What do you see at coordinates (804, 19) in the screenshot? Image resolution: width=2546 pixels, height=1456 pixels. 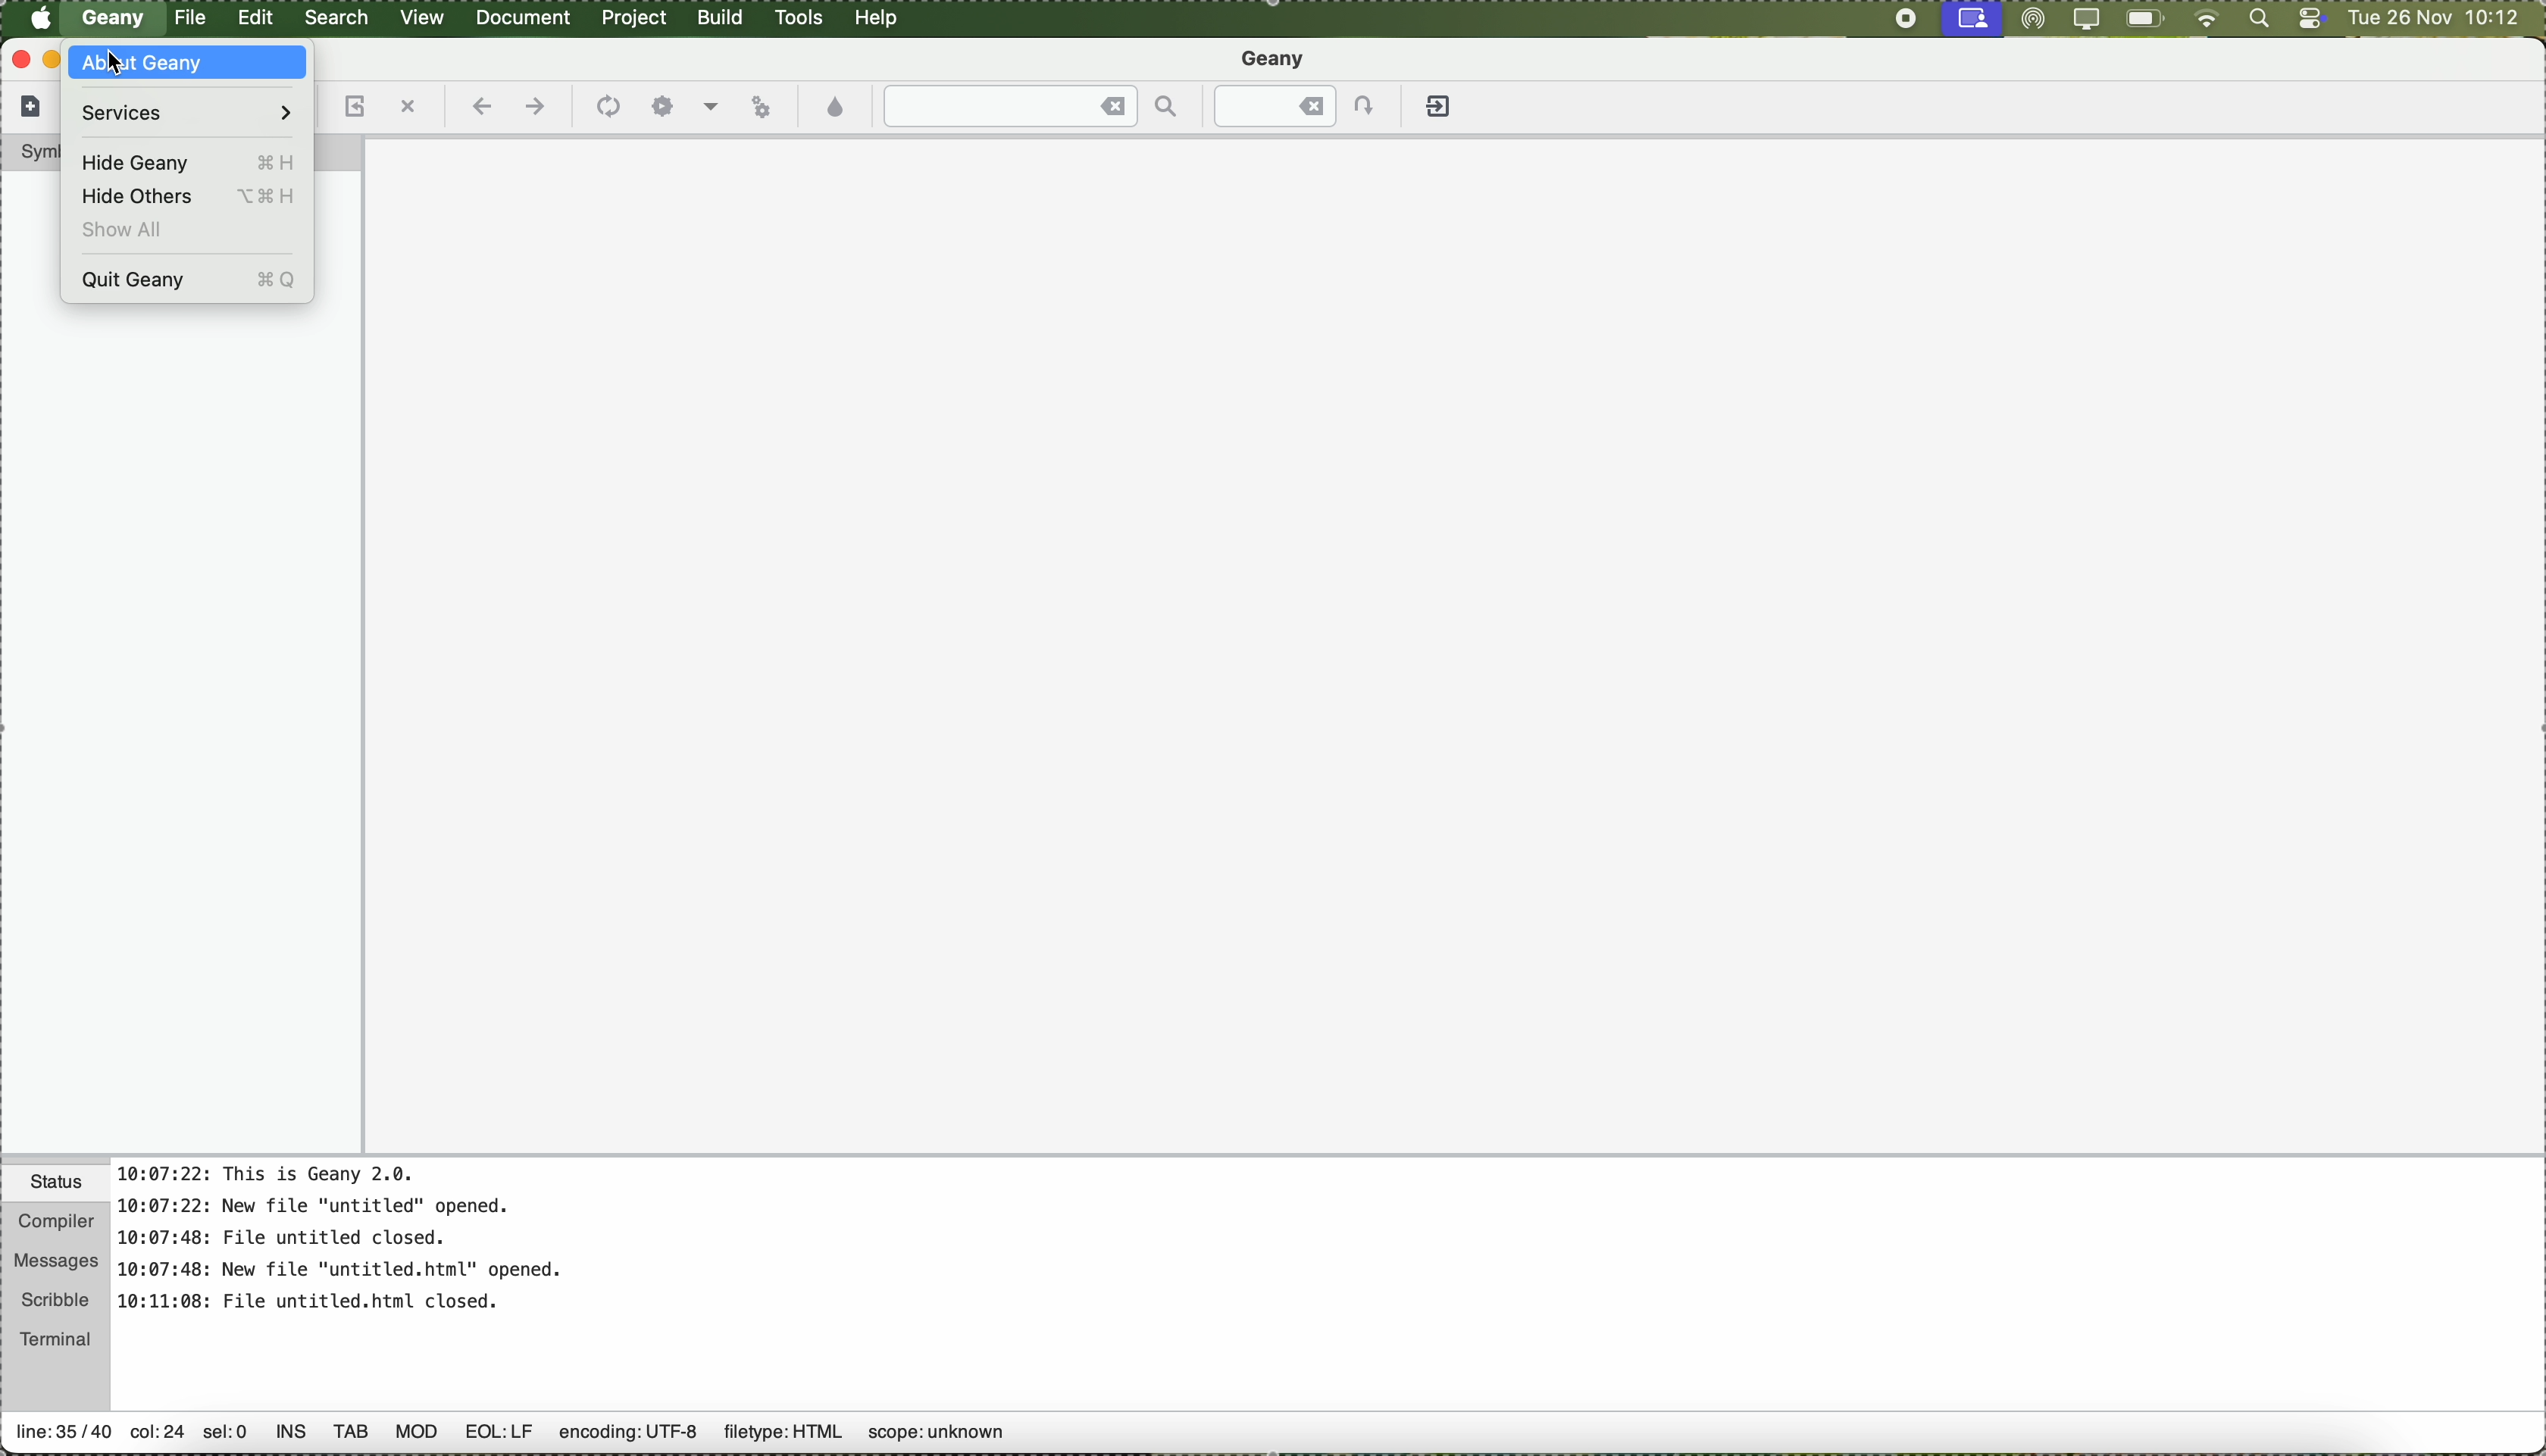 I see `tools` at bounding box center [804, 19].